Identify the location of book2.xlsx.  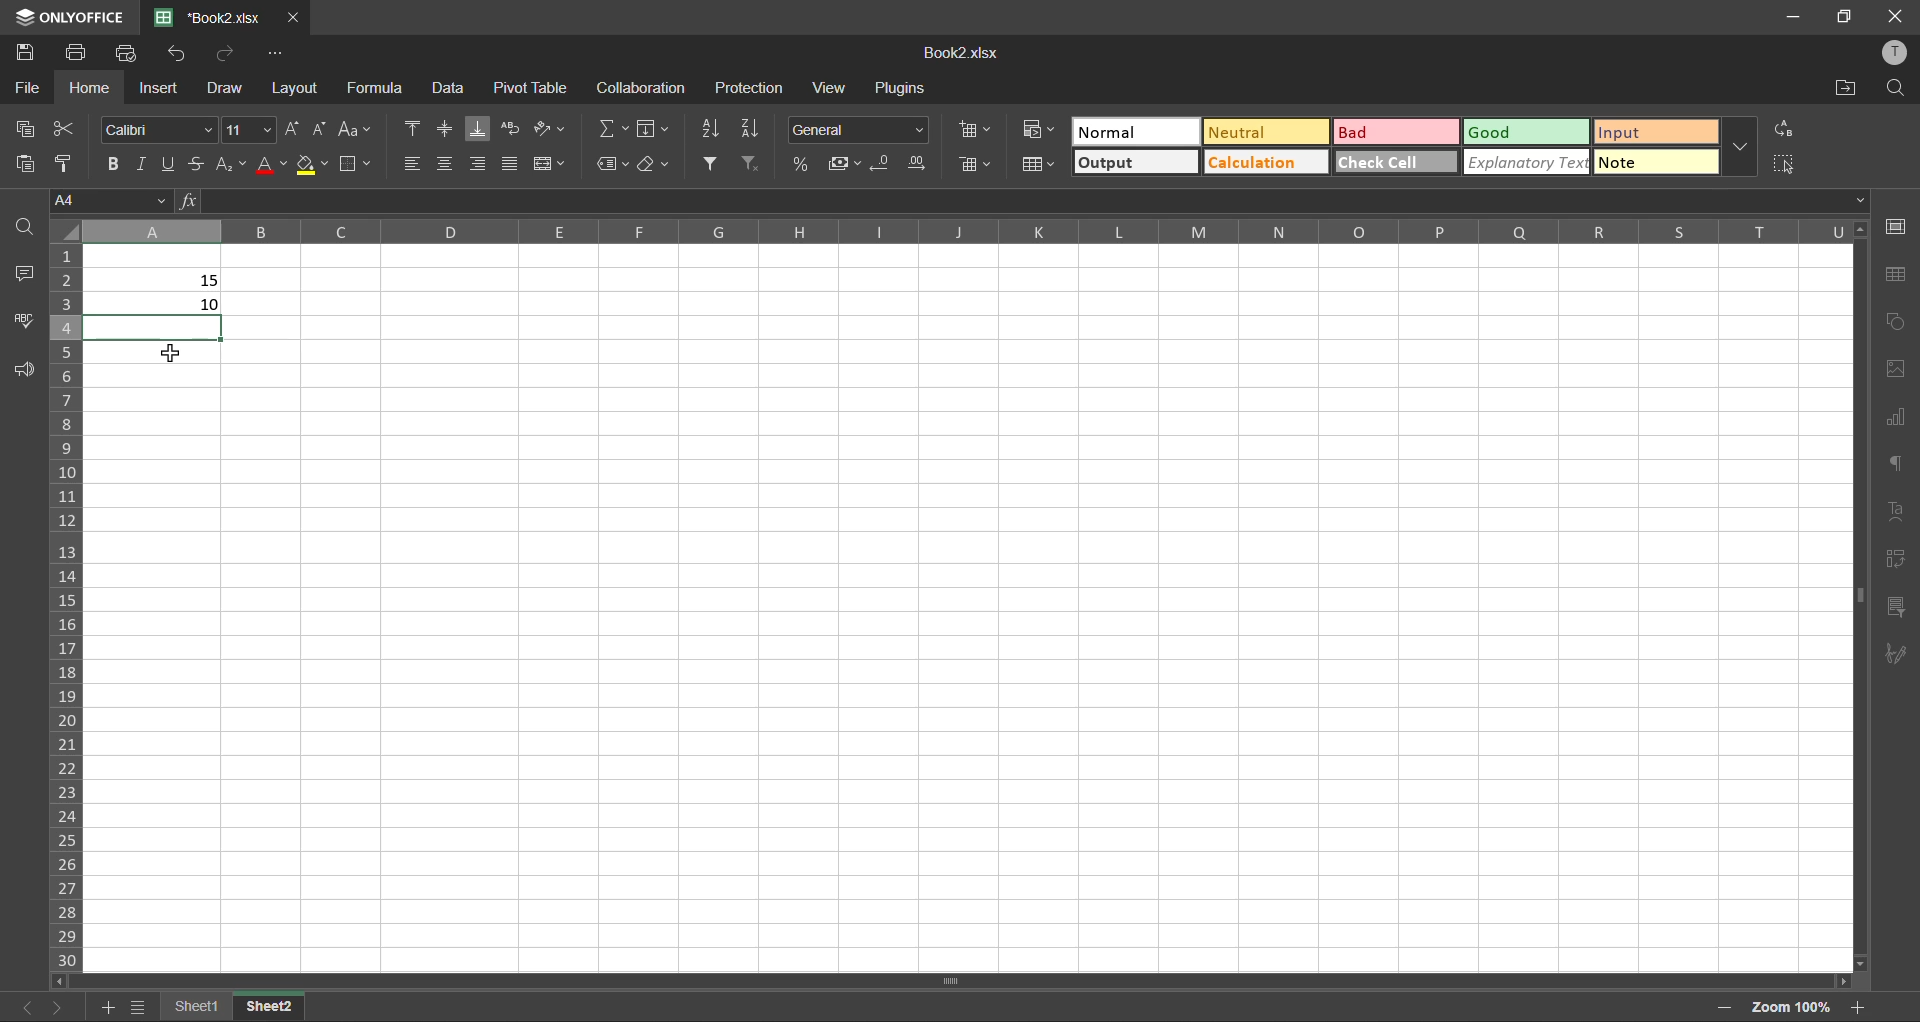
(968, 55).